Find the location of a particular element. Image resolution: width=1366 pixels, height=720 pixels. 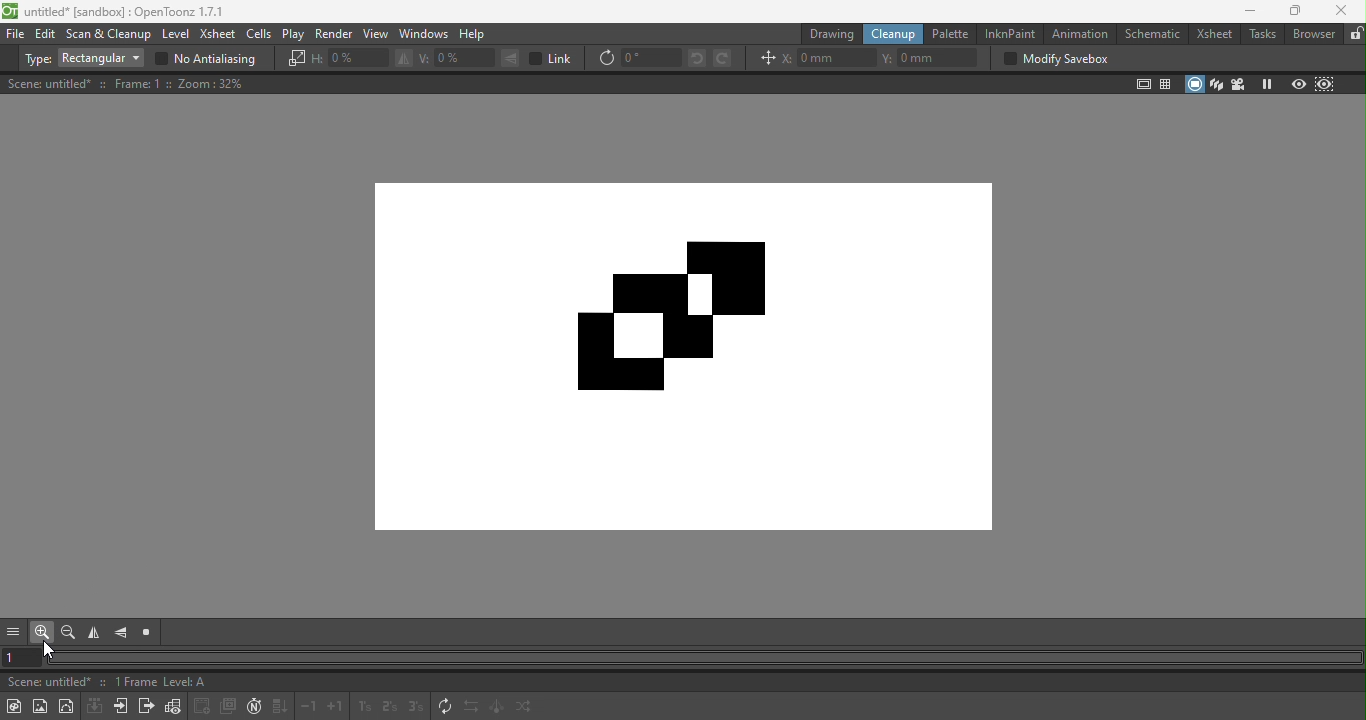

Position is located at coordinates (765, 57).